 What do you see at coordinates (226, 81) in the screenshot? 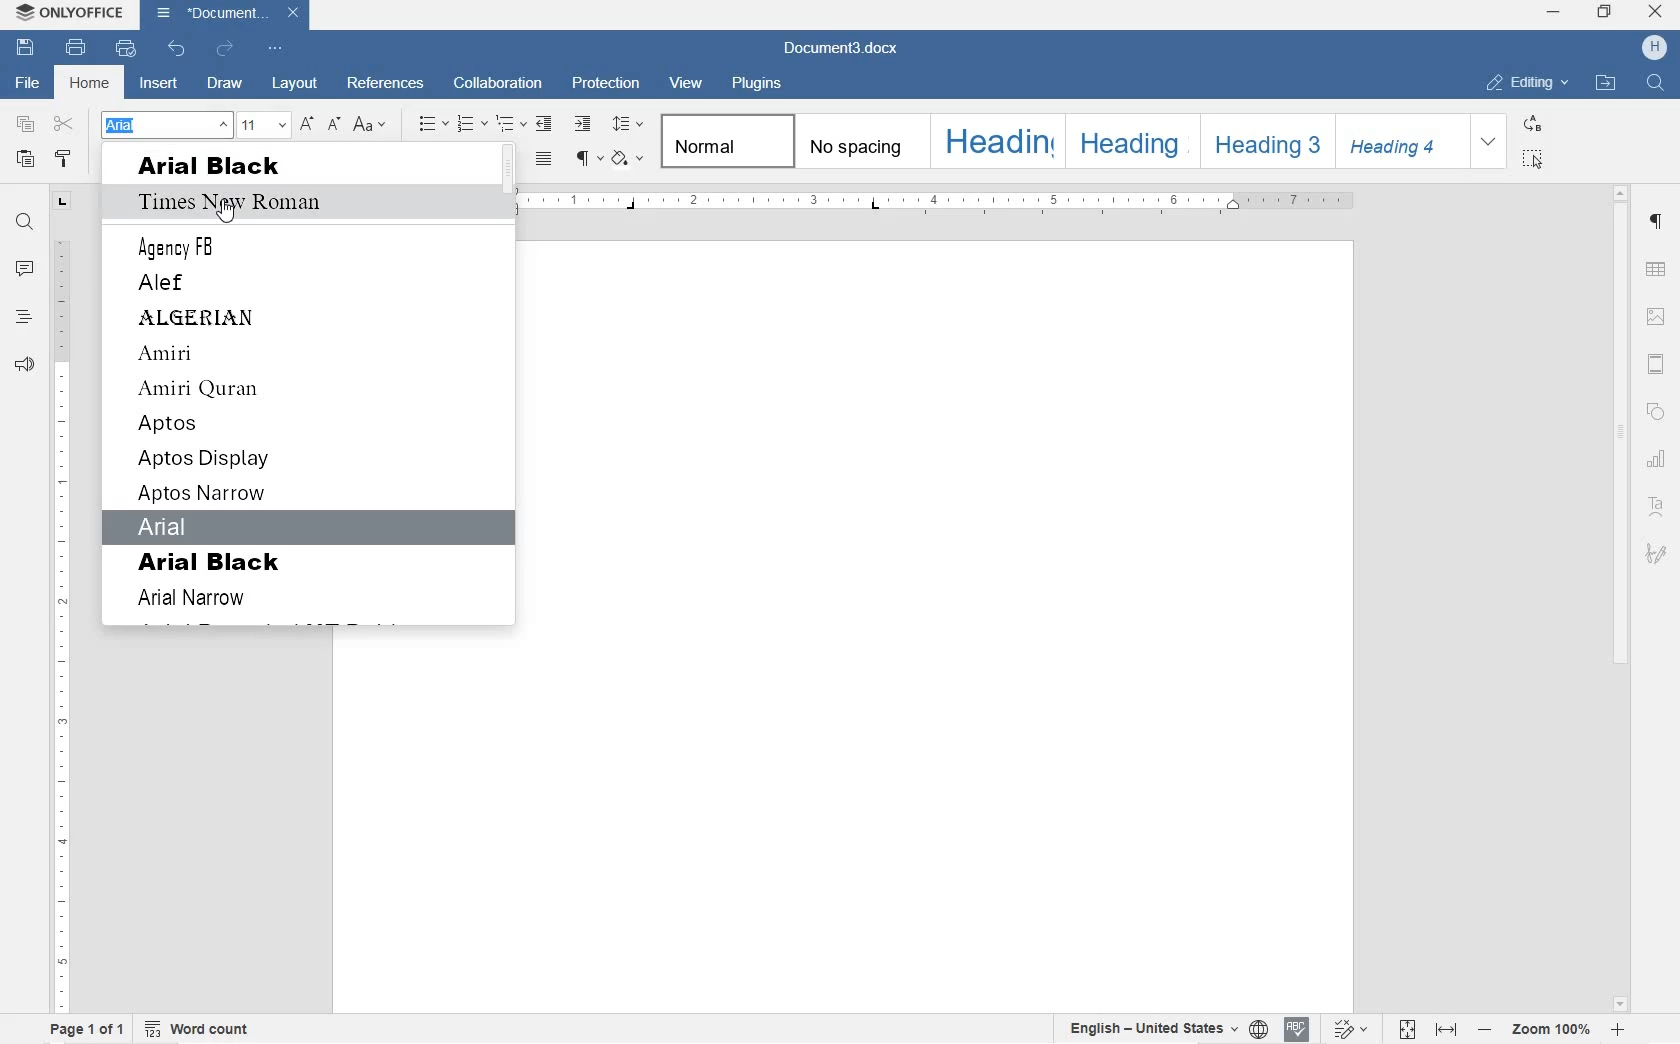
I see `DRAW` at bounding box center [226, 81].